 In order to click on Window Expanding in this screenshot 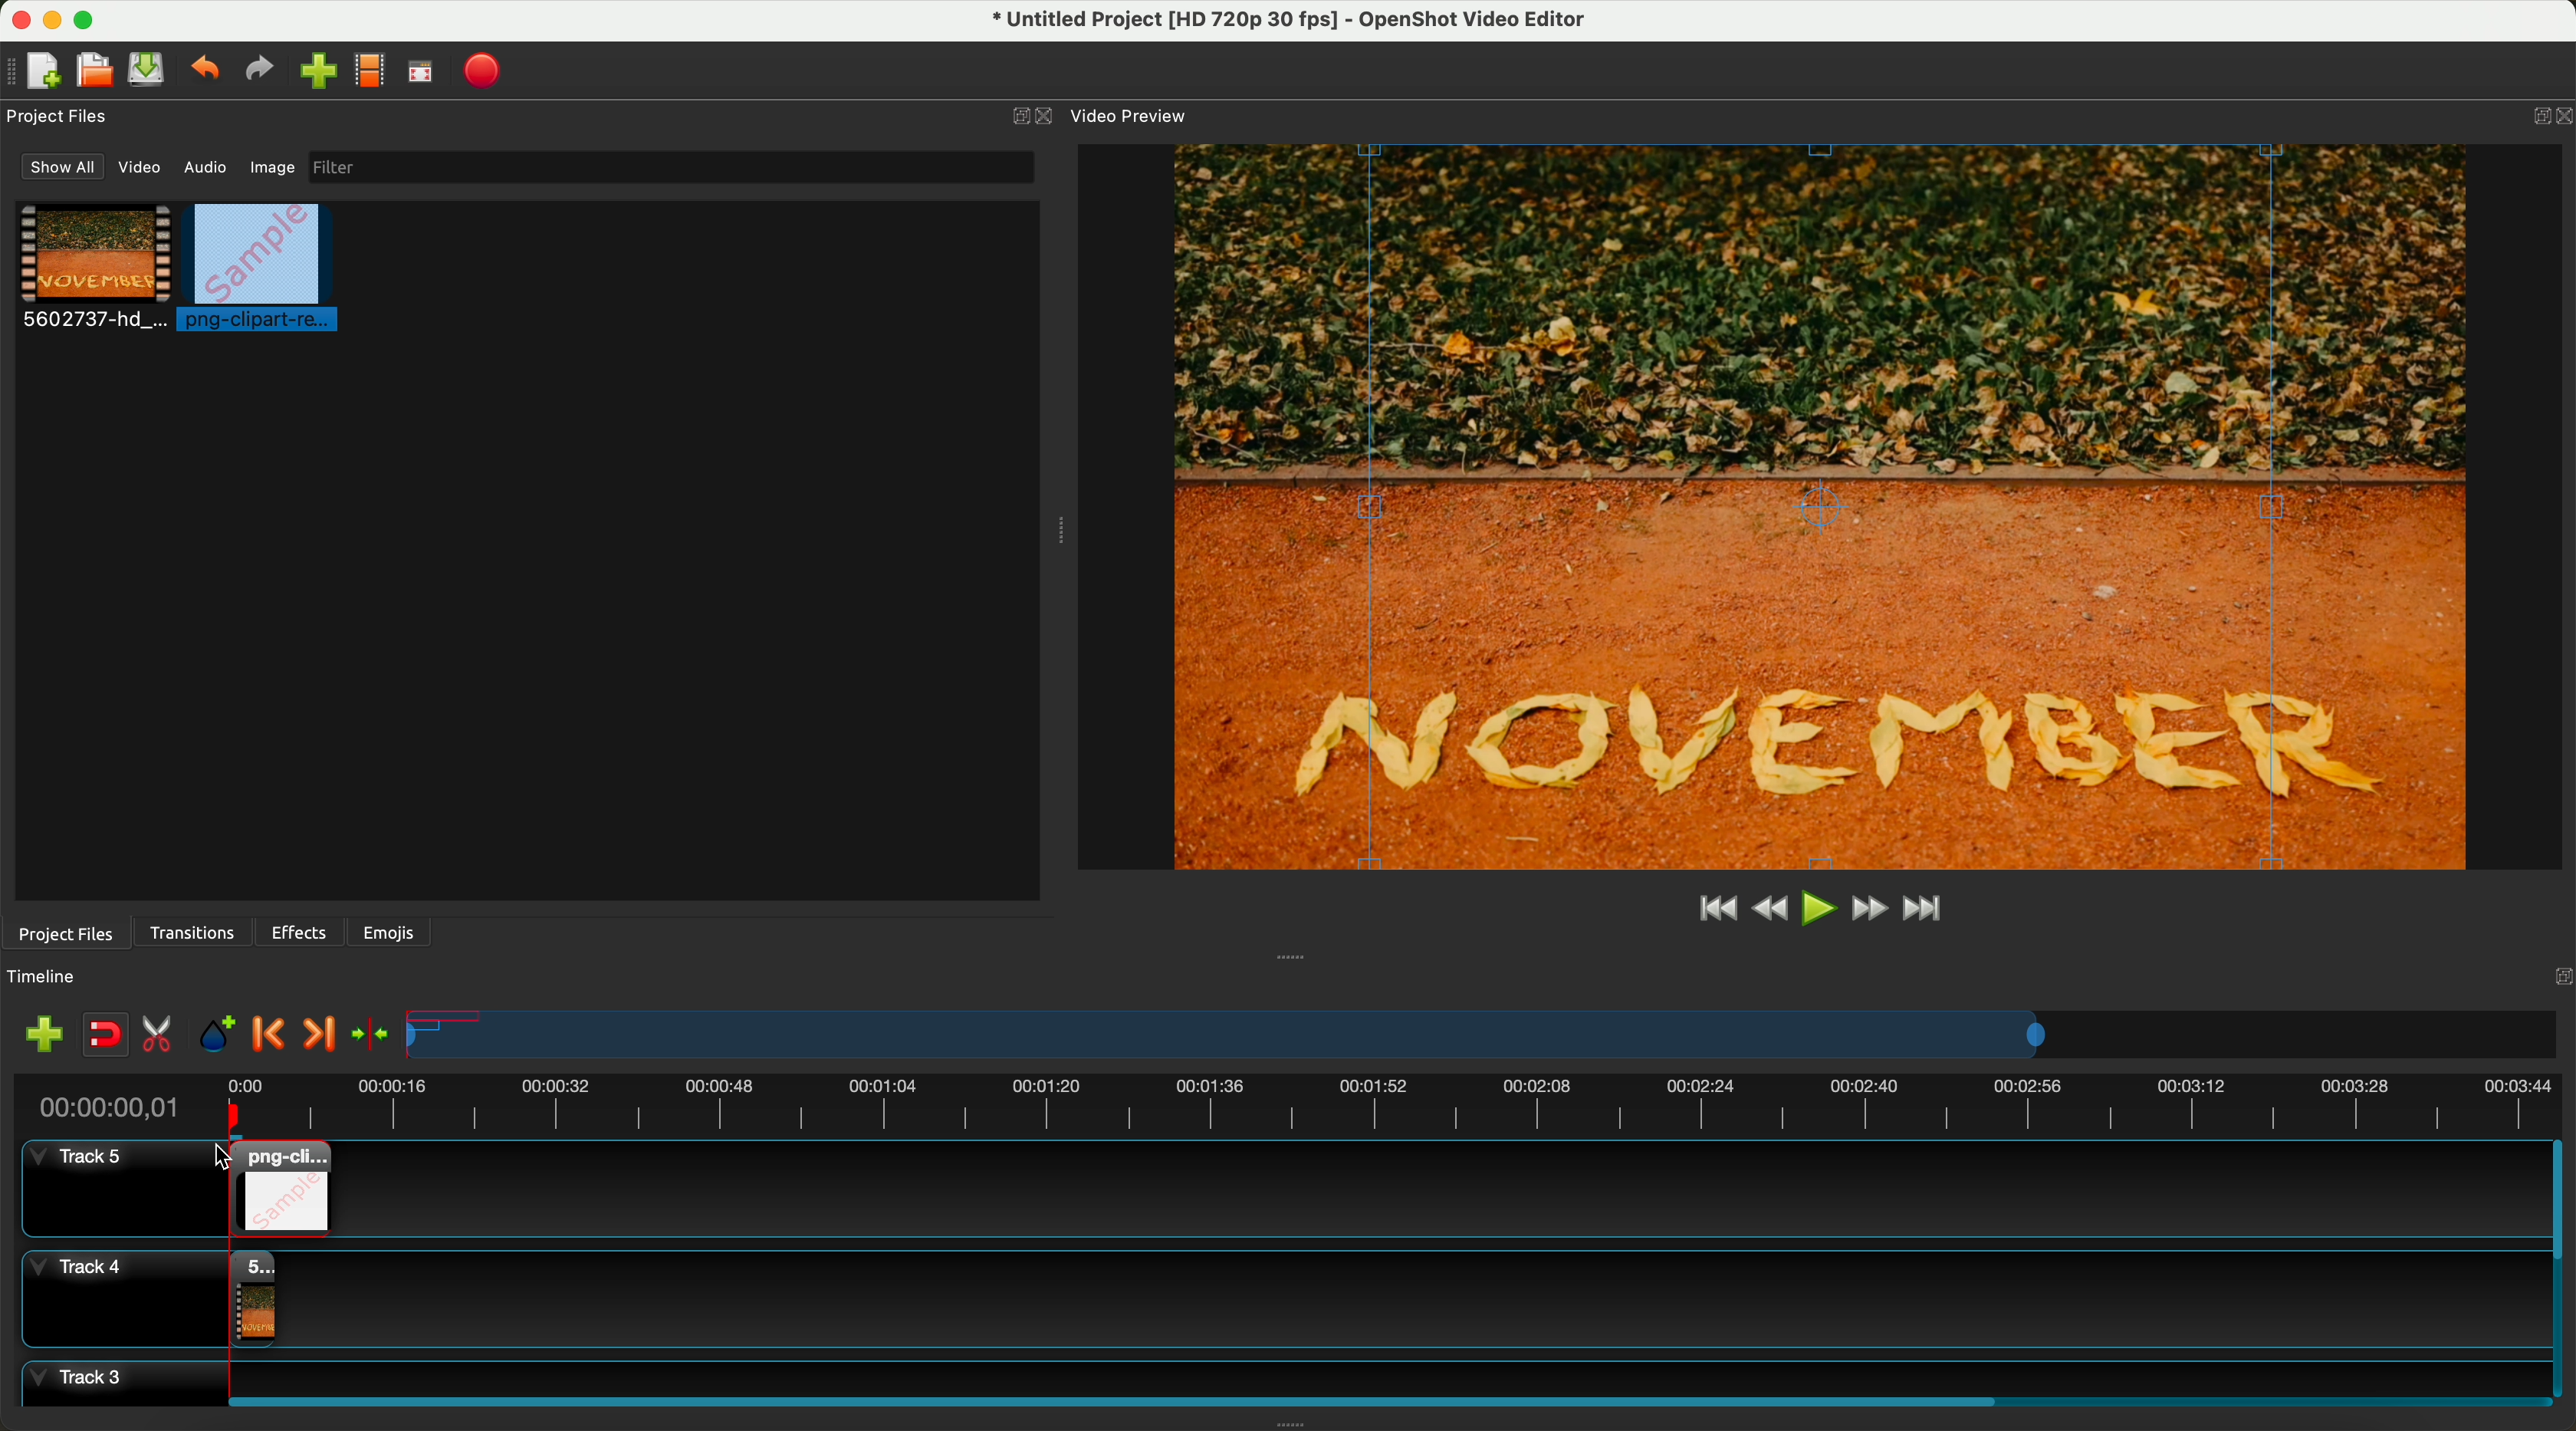, I will do `click(1292, 1424)`.